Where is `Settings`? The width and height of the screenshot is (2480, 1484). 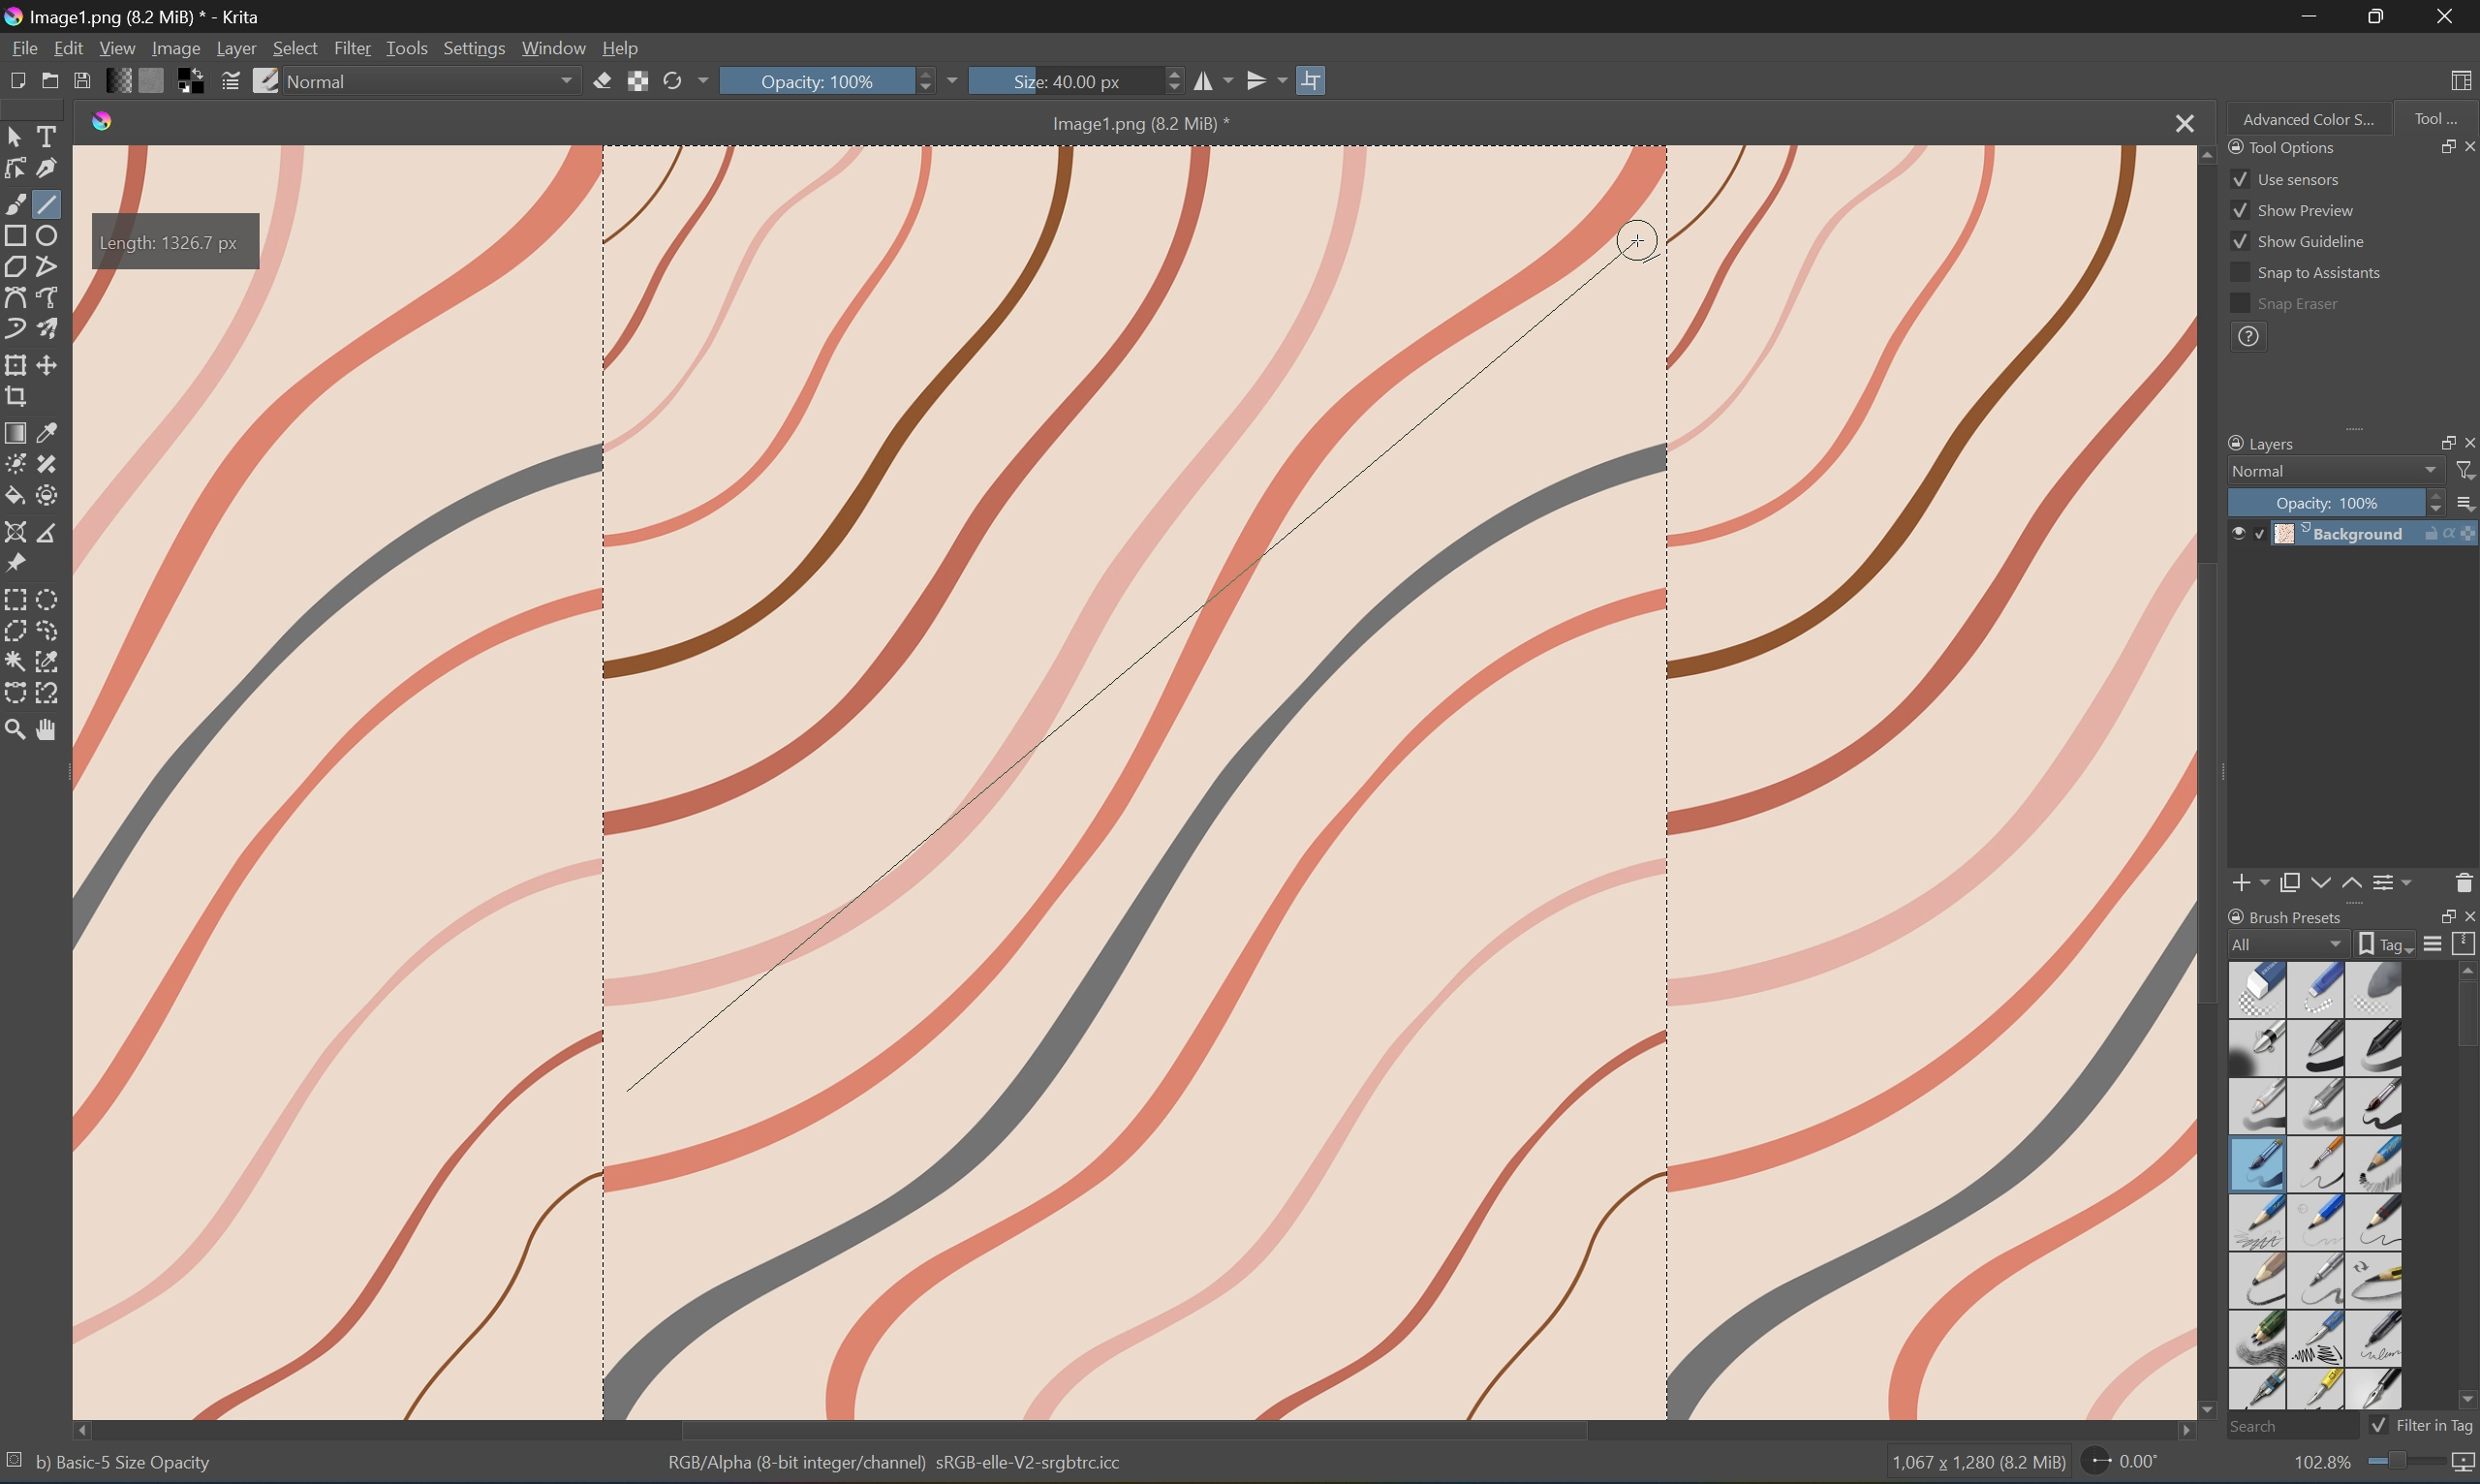 Settings is located at coordinates (473, 48).